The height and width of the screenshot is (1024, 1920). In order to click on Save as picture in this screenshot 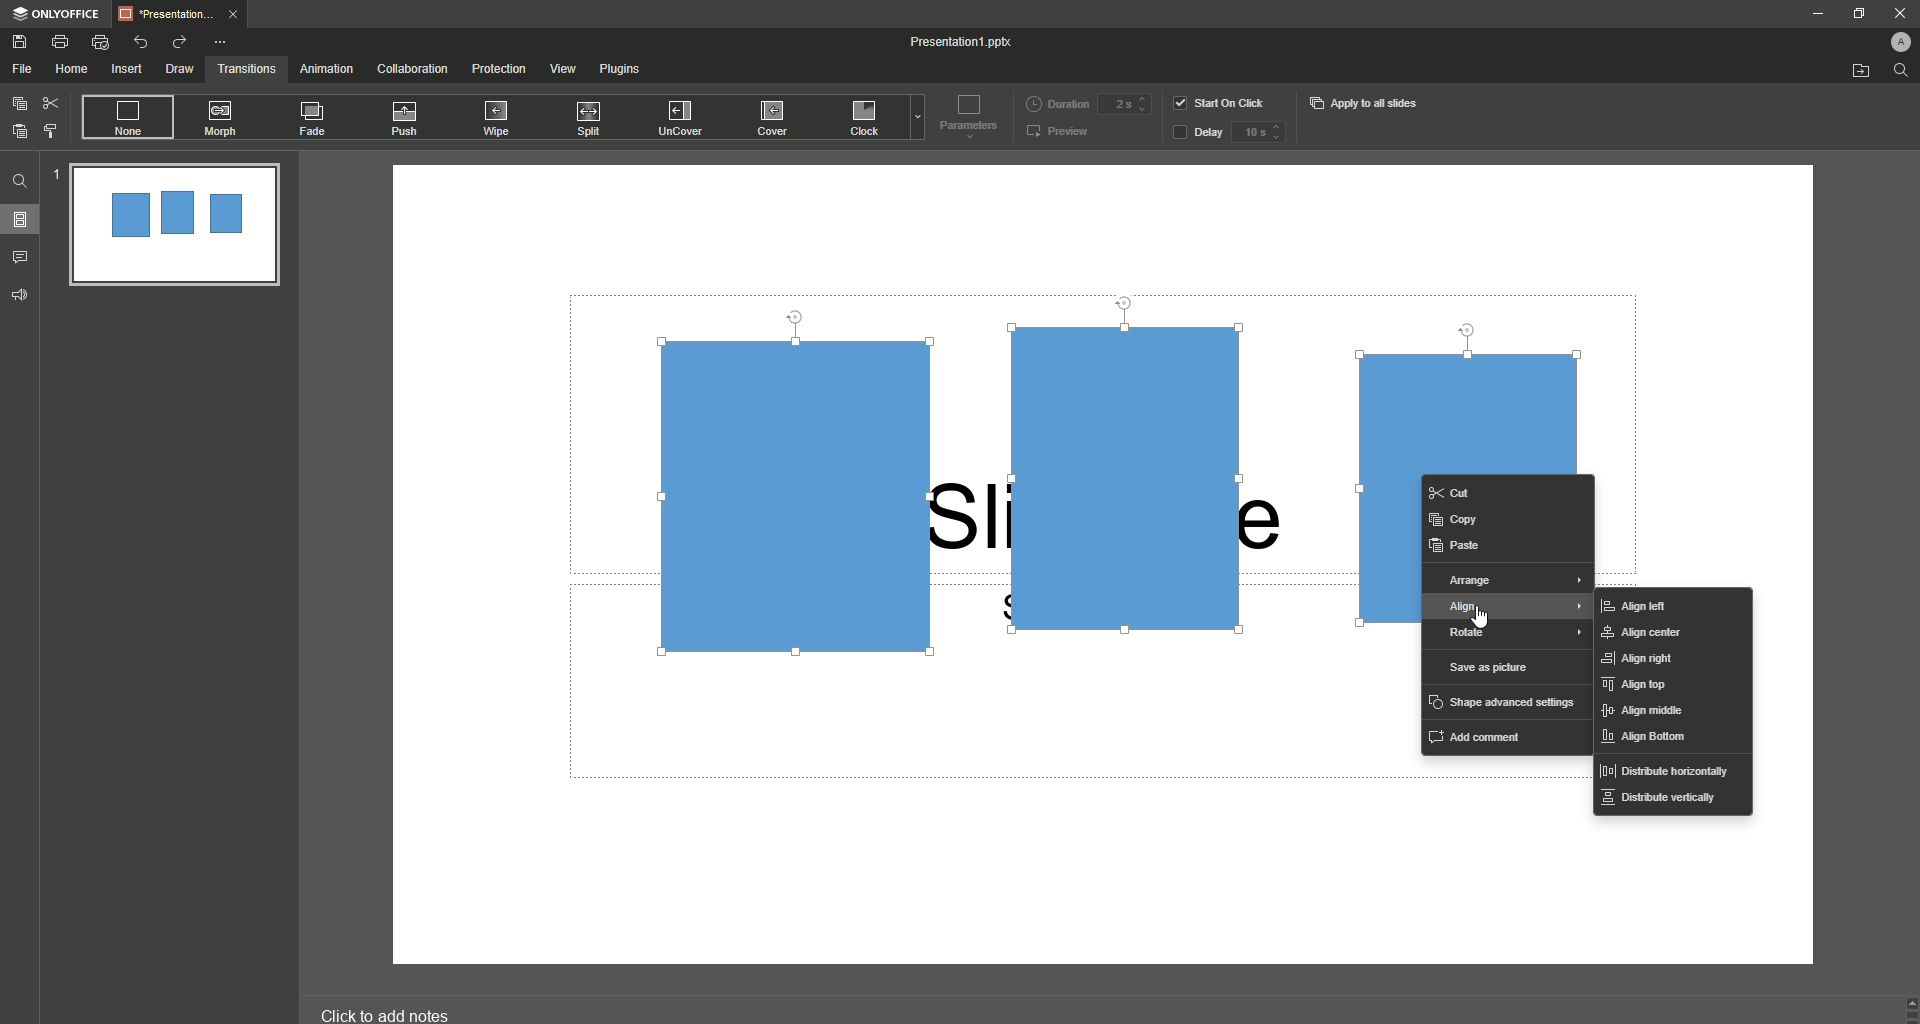, I will do `click(1491, 668)`.